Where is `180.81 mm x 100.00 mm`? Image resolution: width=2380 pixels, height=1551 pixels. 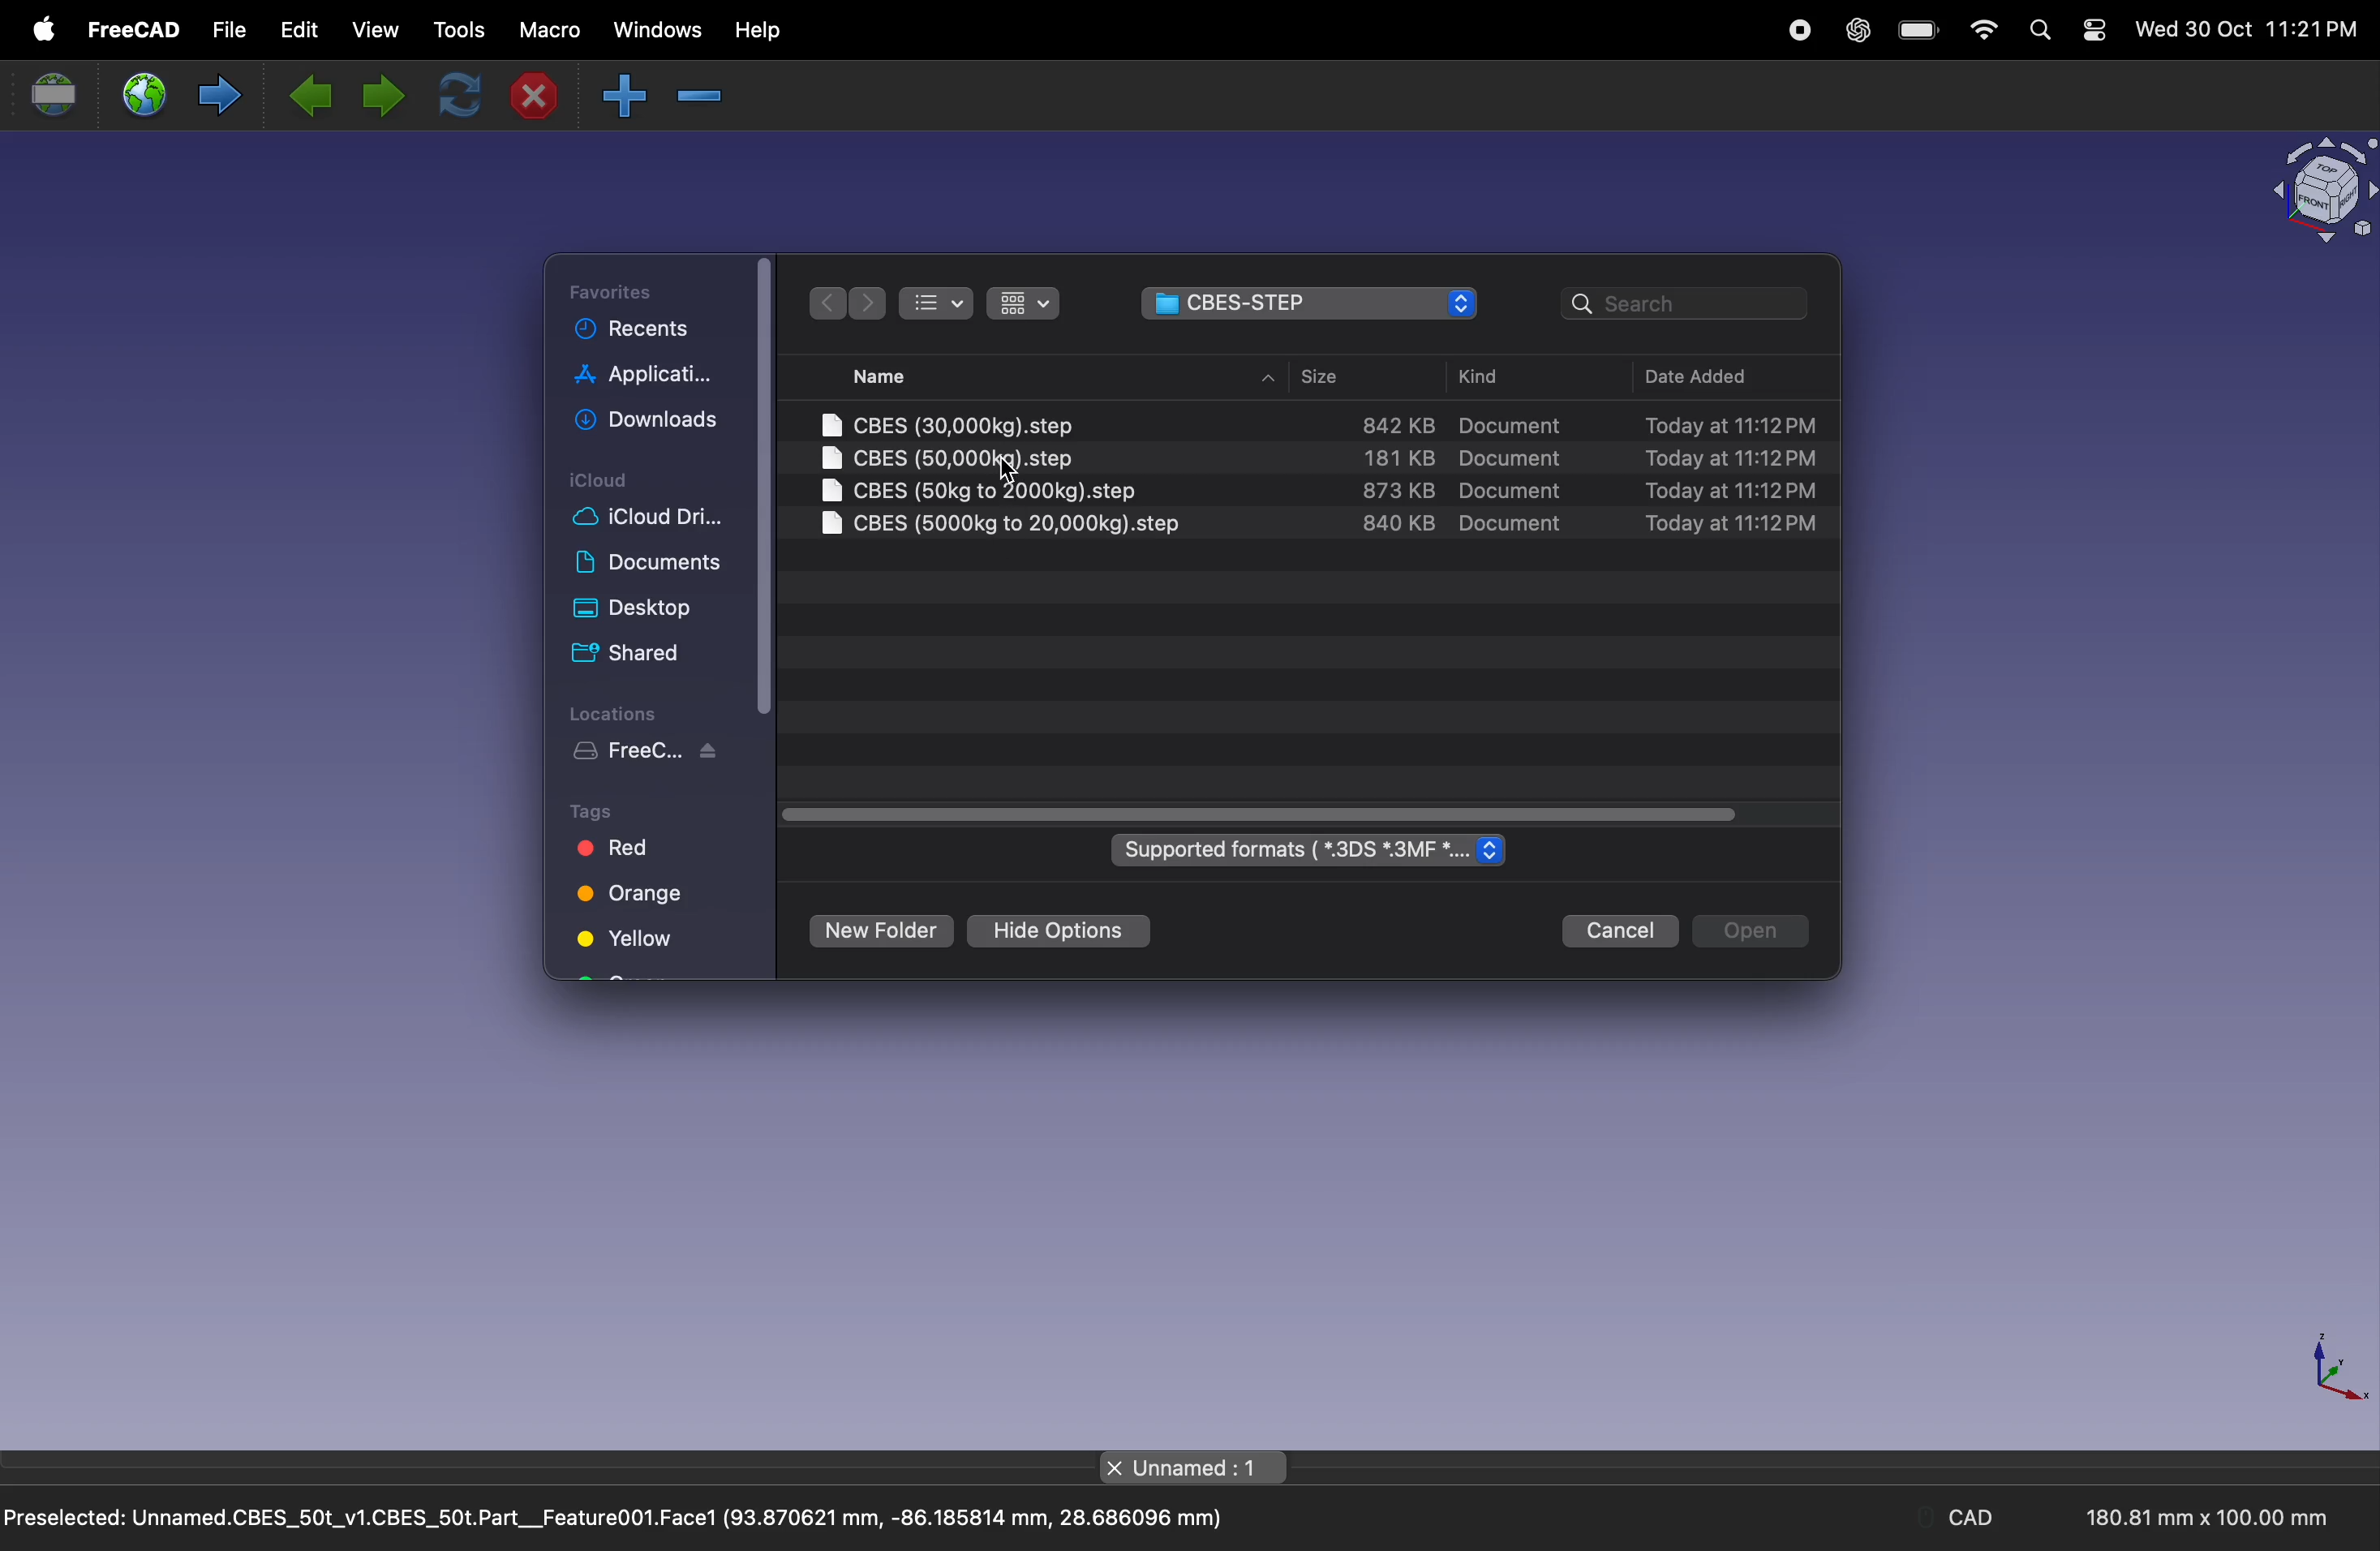
180.81 mm x 100.00 mm is located at coordinates (2199, 1518).